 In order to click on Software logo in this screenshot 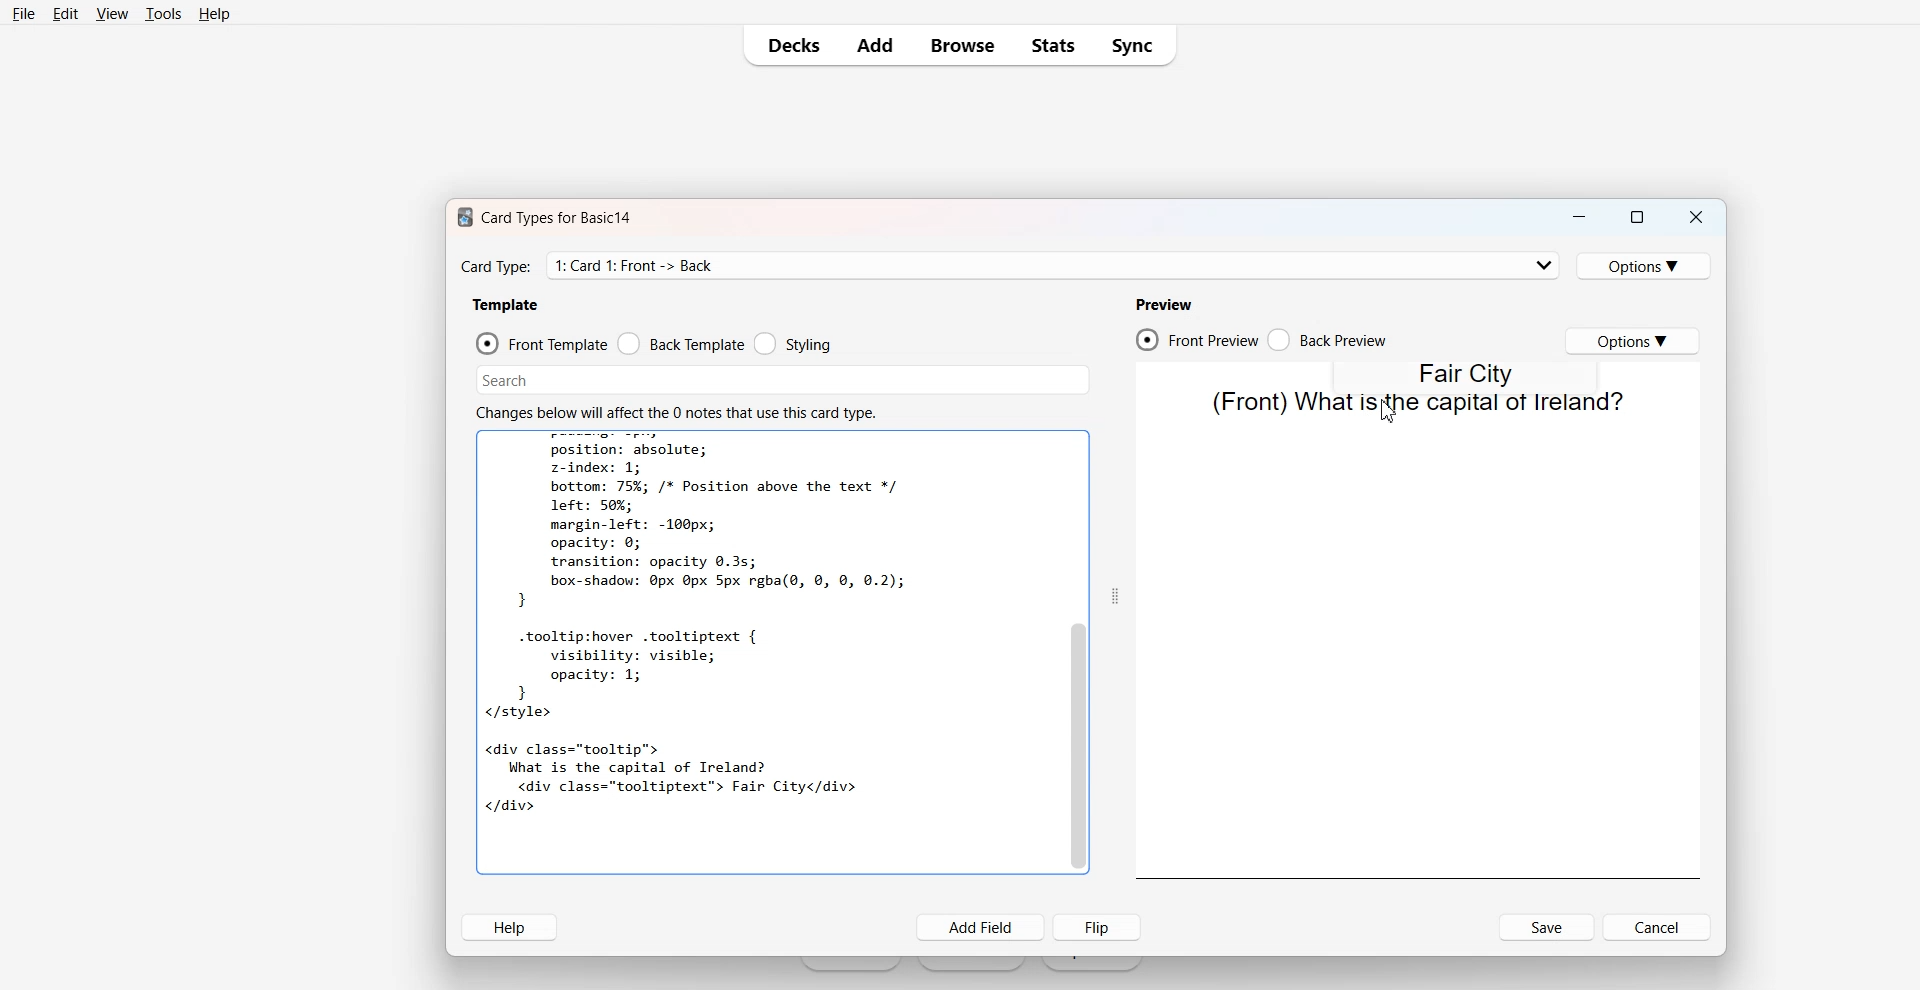, I will do `click(463, 218)`.